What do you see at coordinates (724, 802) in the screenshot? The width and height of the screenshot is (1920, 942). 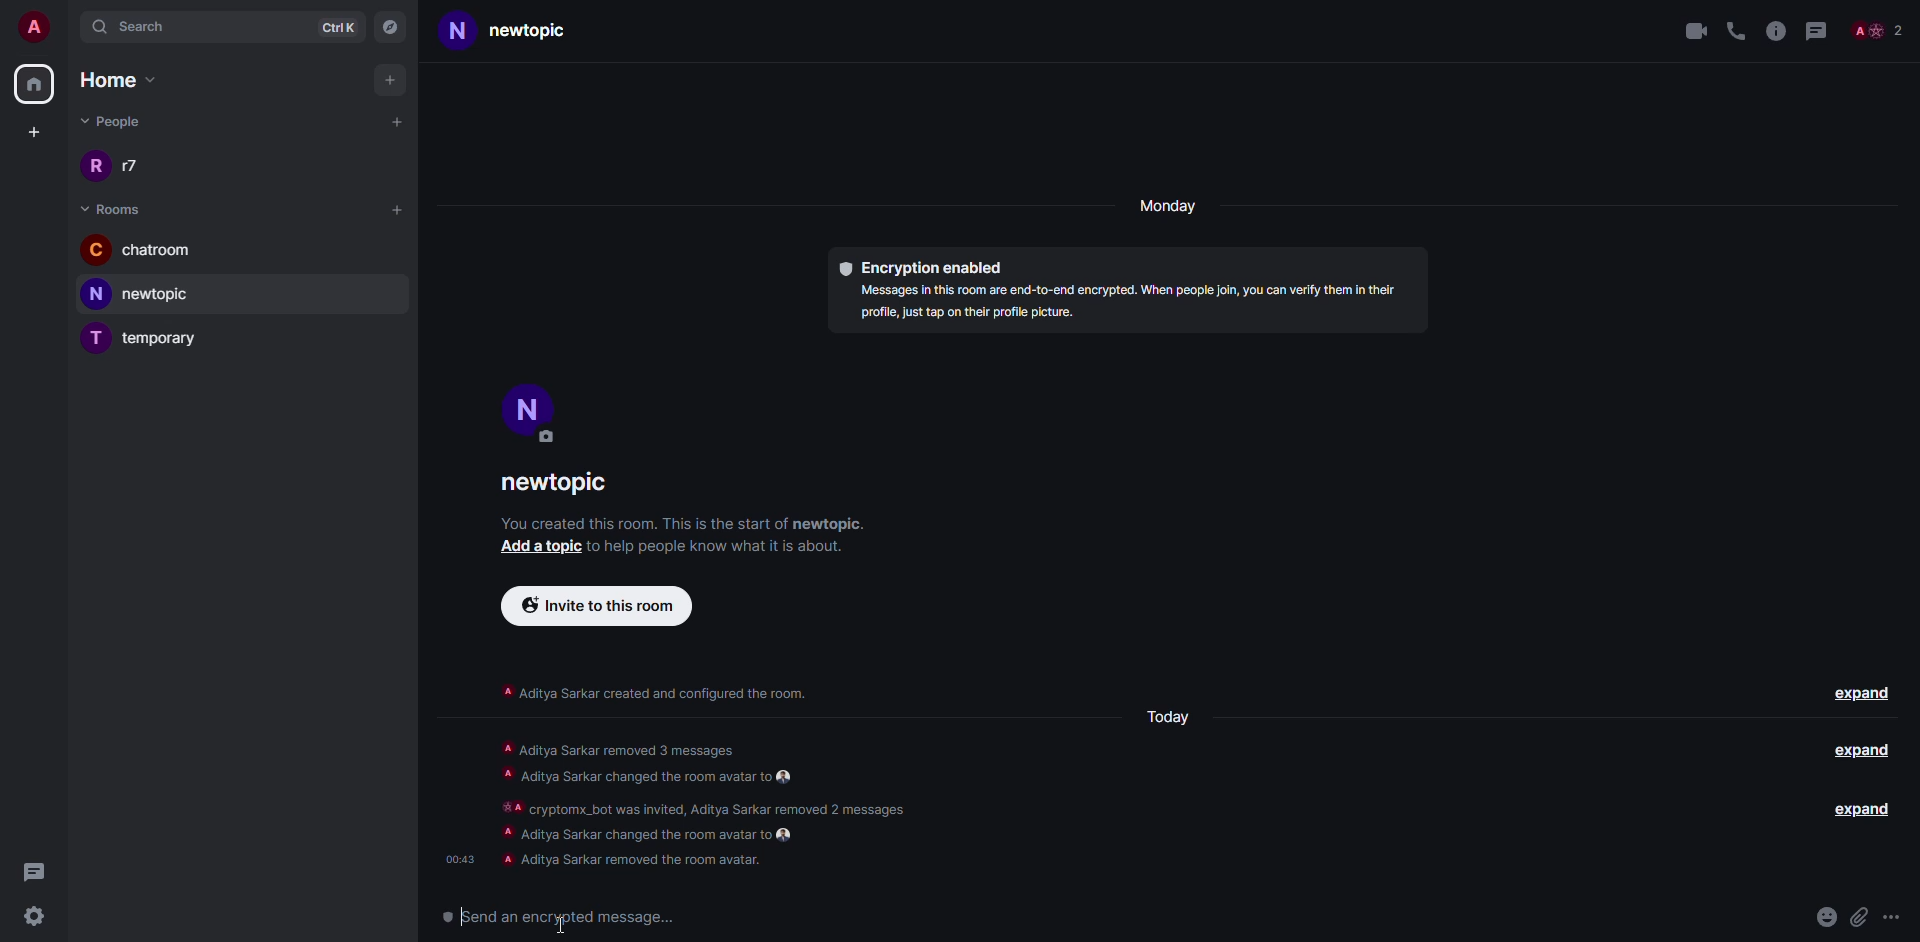 I see `A Aditya Sarkar removed 3 messages.

A Aditya Sarkar changed the room avatar to €%

#A cryptomx_bot was invited, Aditya Sarkar removed 2 messages
A Aditya Sarkar changed the room avatar to €%

A Aditya Sarkar removed the room avatar.` at bounding box center [724, 802].